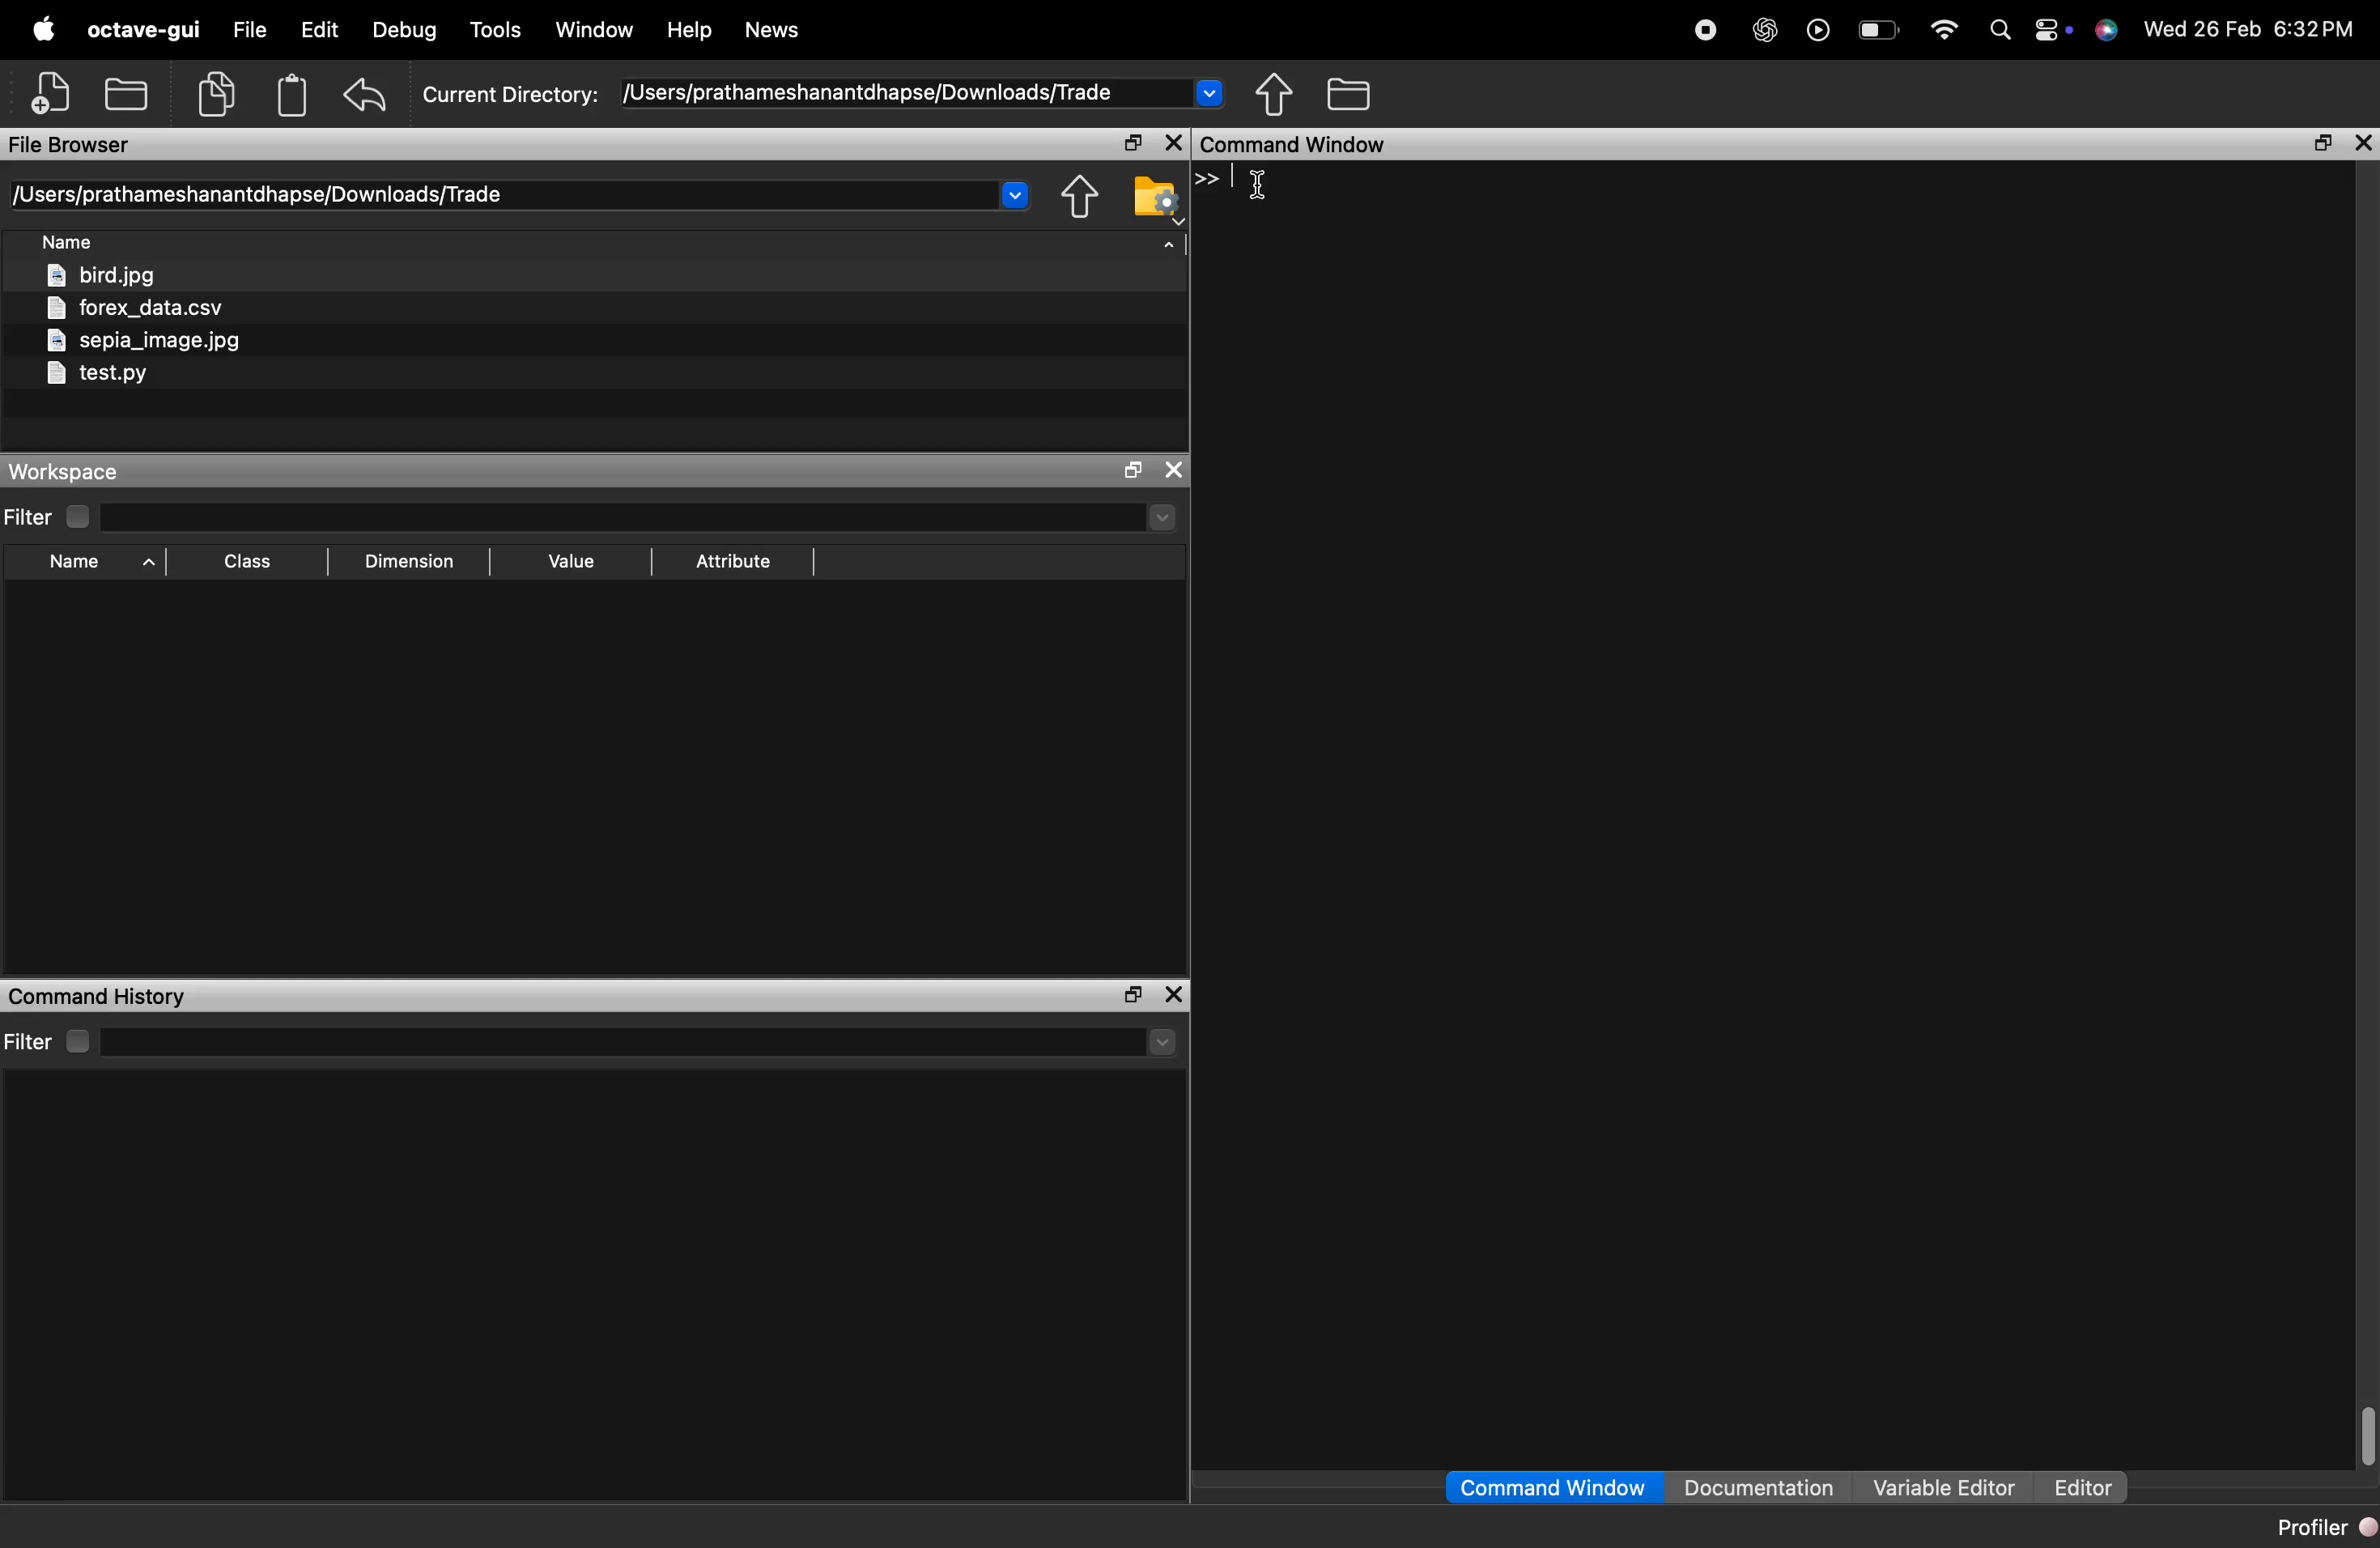 This screenshot has height=1548, width=2380. I want to click on command window, so click(1555, 1487).